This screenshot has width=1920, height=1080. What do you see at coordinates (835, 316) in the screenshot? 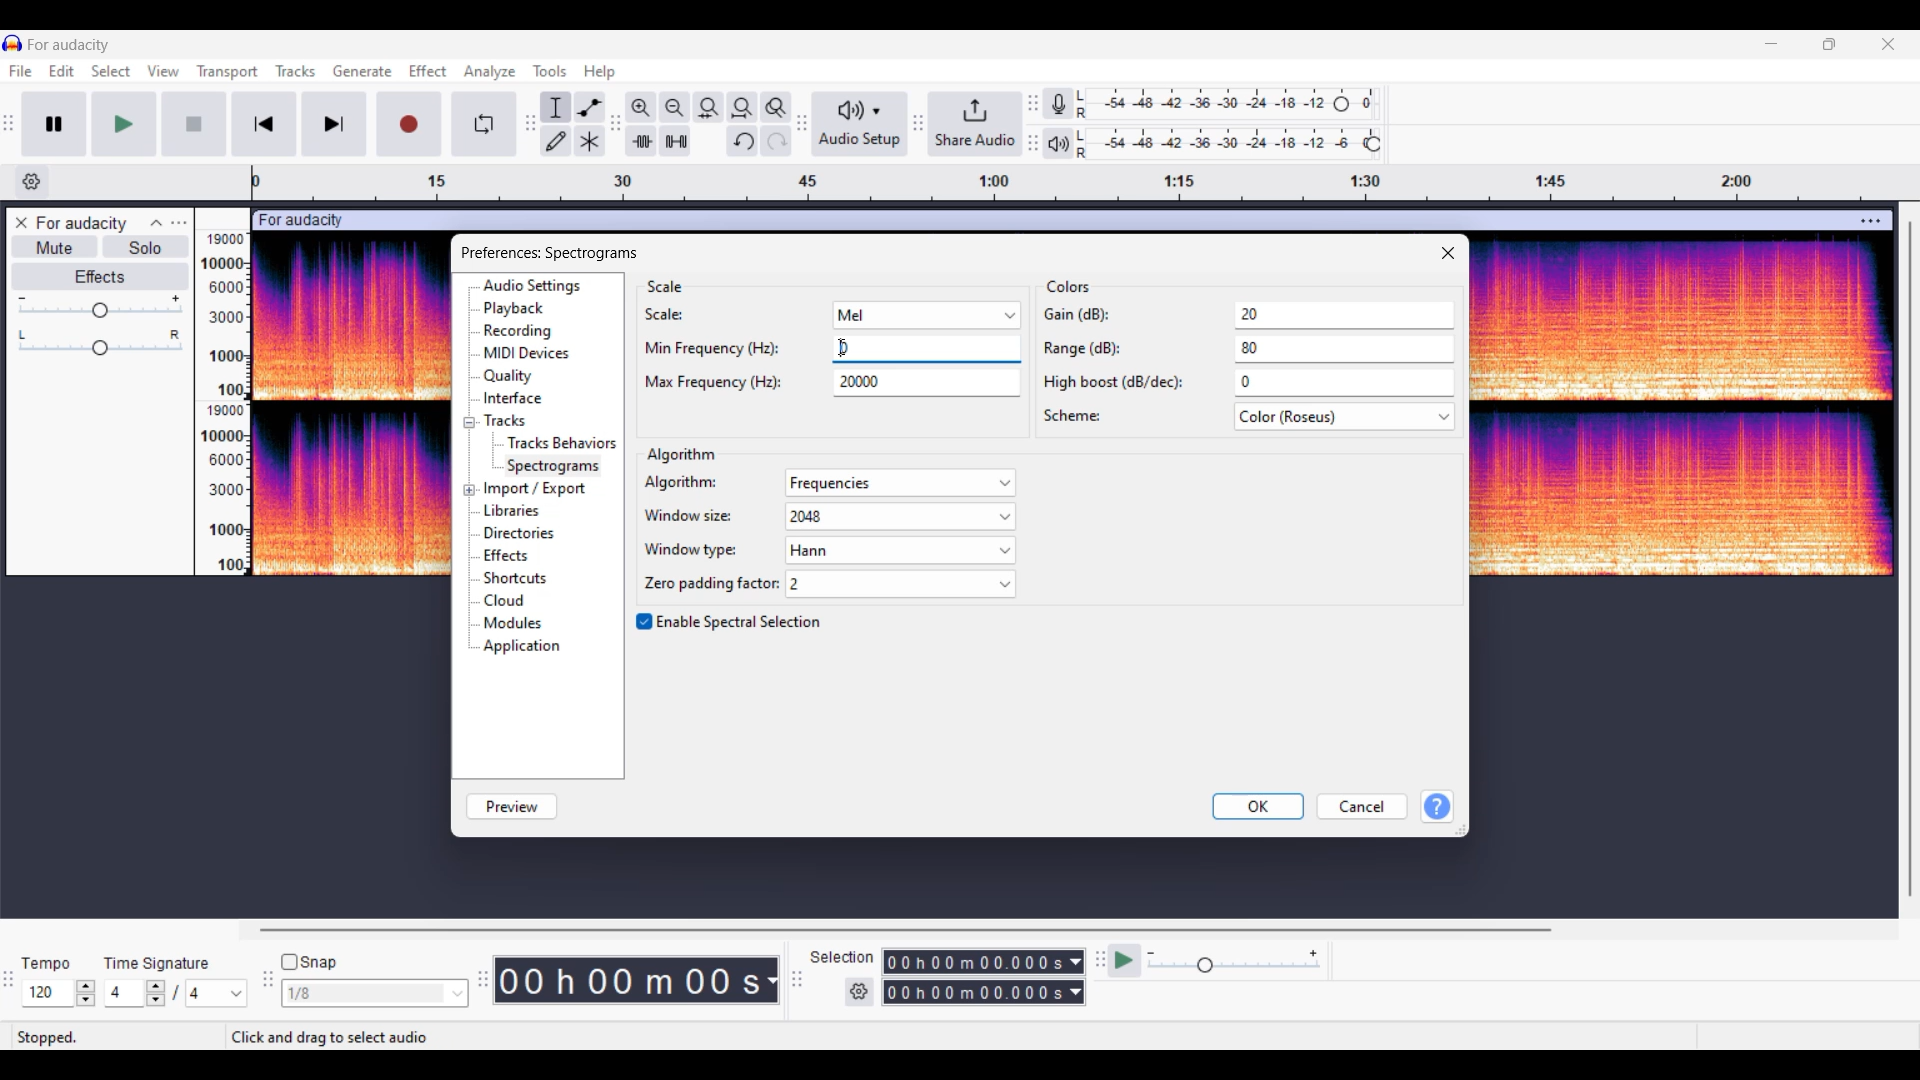
I see `scale` at bounding box center [835, 316].